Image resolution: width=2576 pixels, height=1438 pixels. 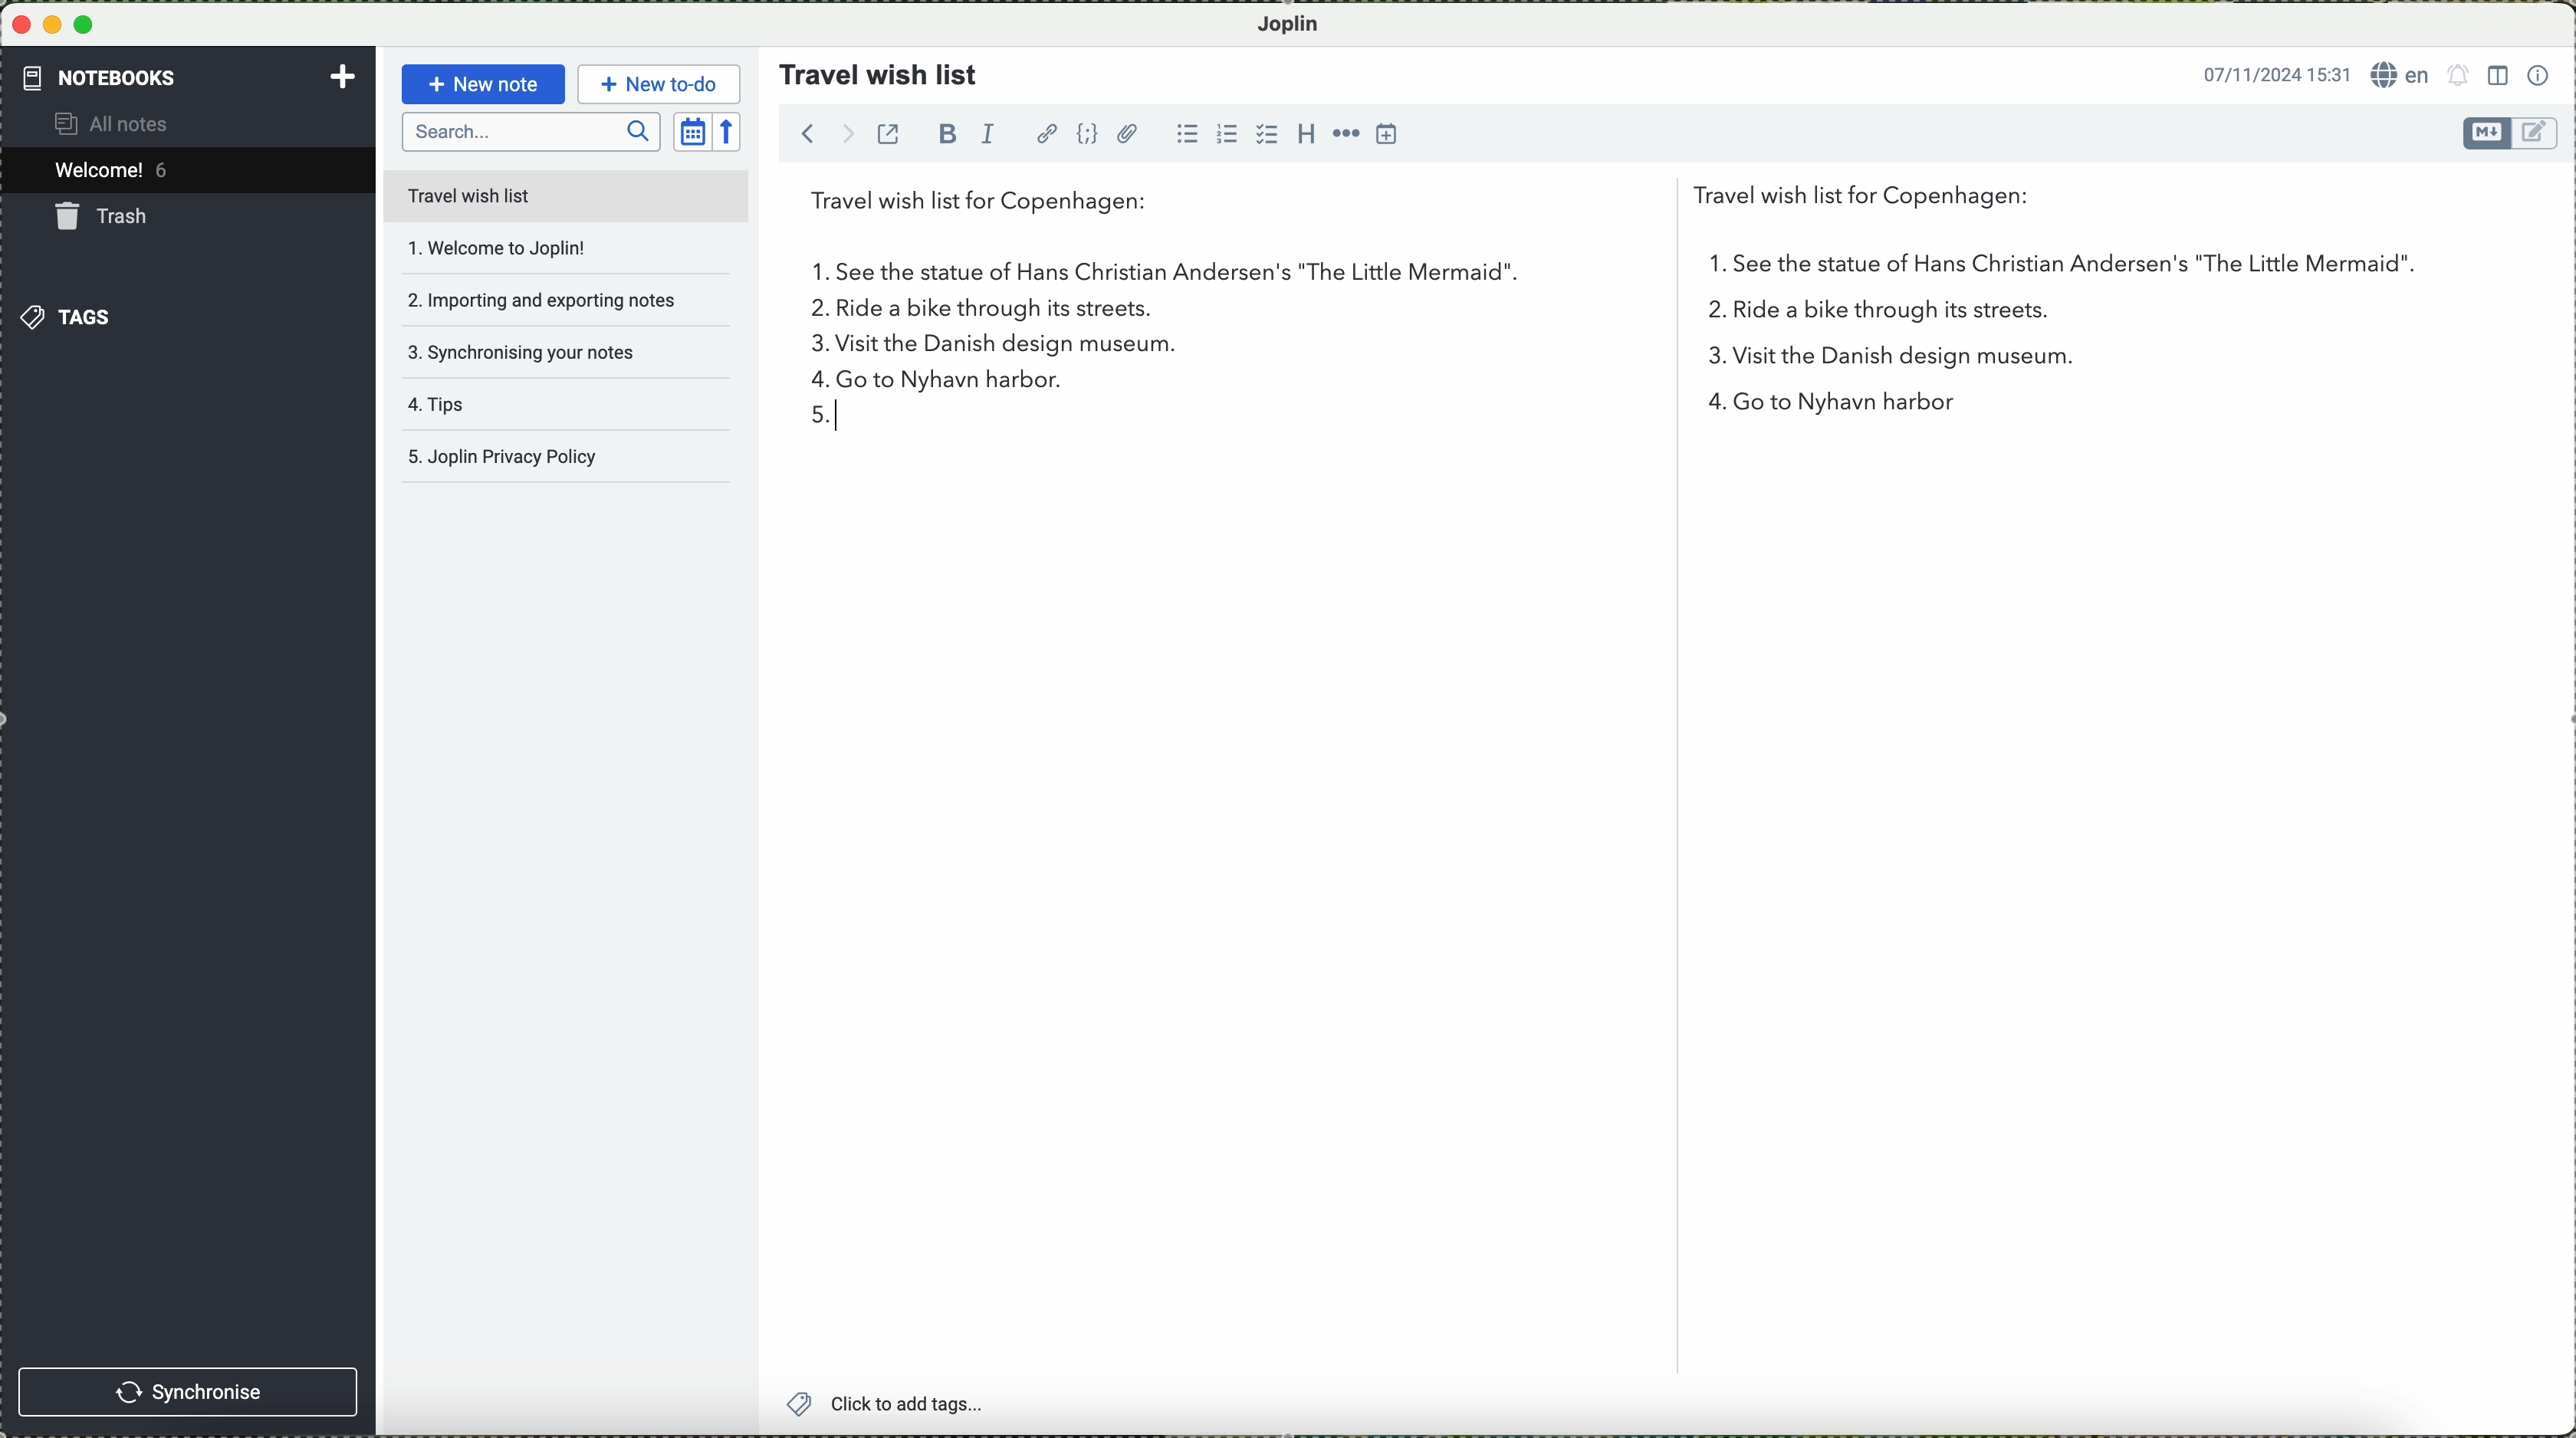 I want to click on minimize, so click(x=54, y=24).